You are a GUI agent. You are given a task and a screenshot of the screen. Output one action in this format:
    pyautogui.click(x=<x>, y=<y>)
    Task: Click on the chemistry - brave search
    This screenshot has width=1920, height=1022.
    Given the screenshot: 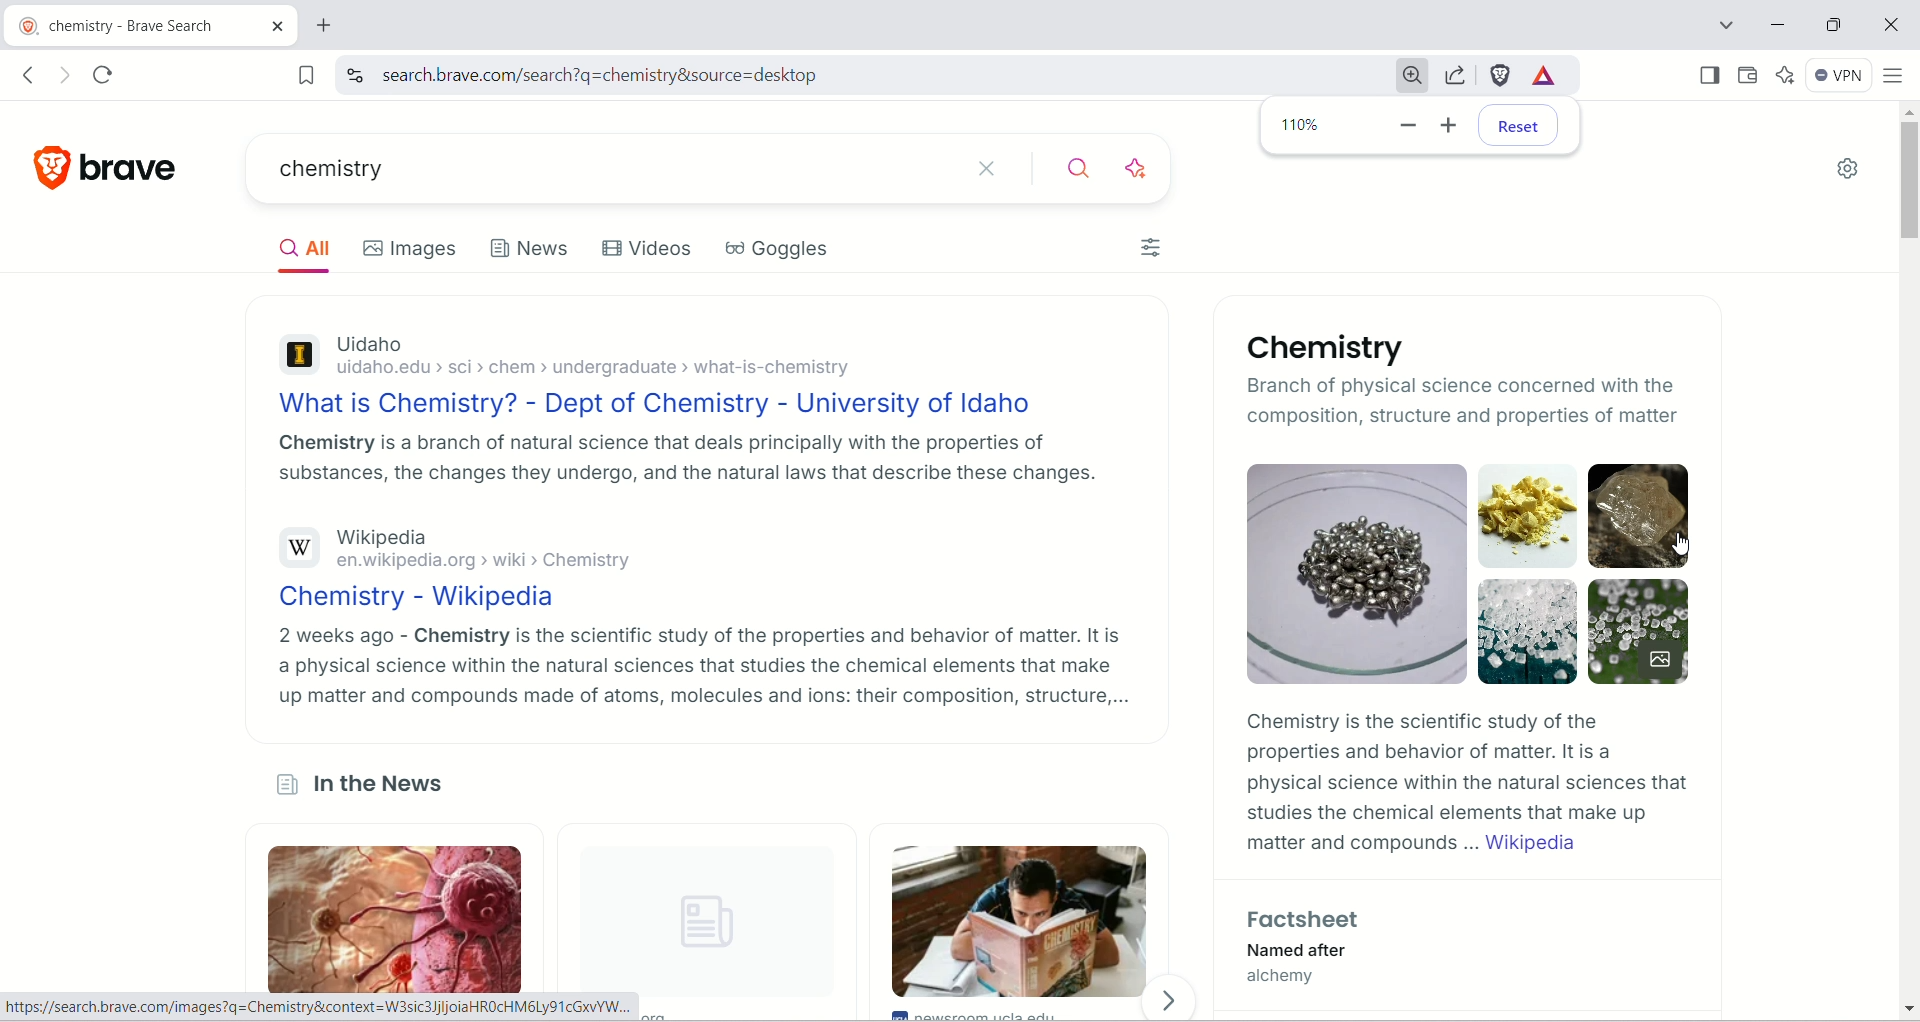 What is the action you would take?
    pyautogui.click(x=122, y=23)
    